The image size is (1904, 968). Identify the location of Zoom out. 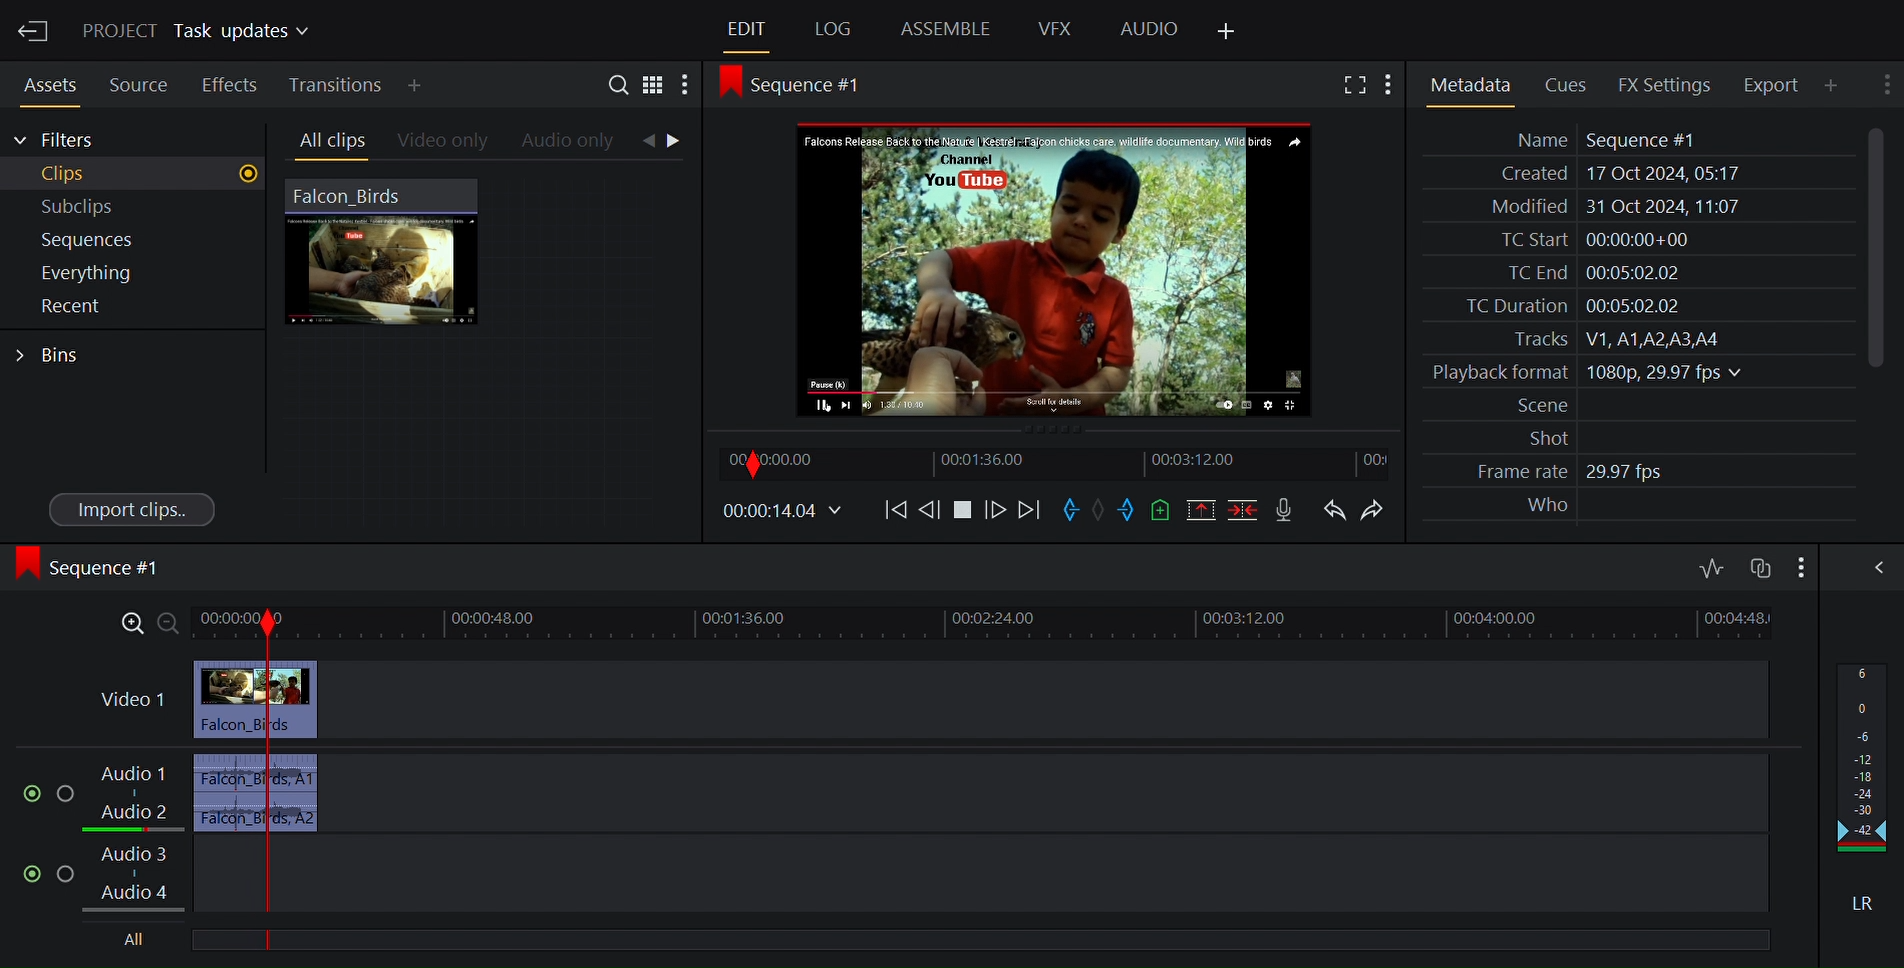
(170, 624).